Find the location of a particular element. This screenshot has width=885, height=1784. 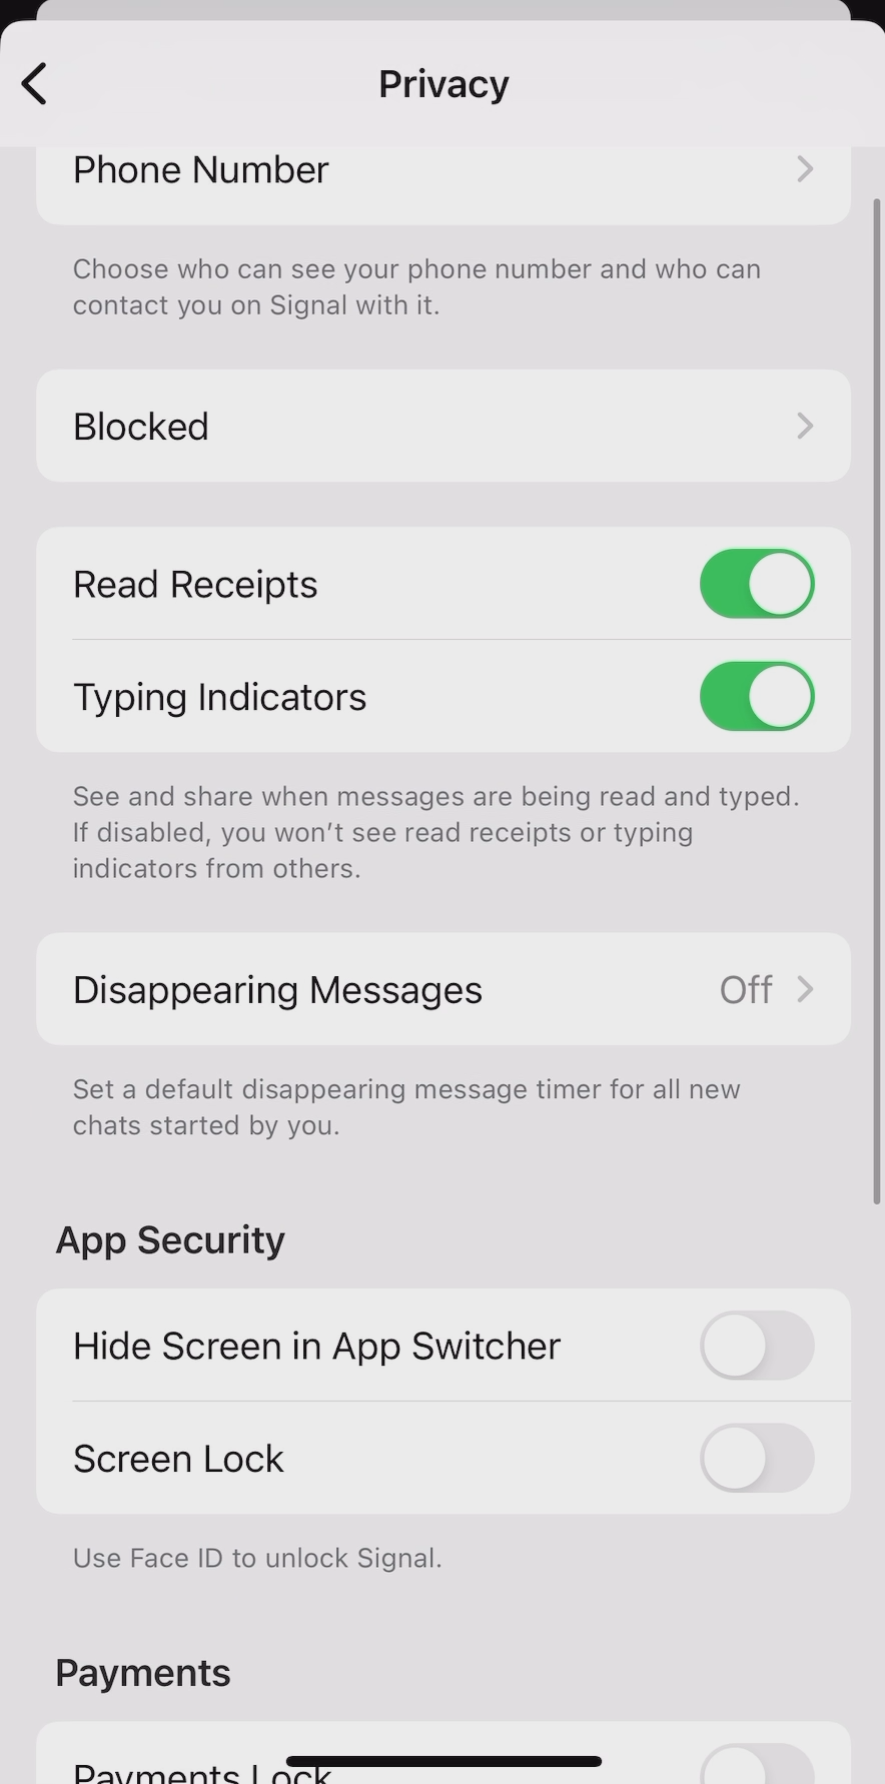

typing indicators enabled is located at coordinates (442, 696).